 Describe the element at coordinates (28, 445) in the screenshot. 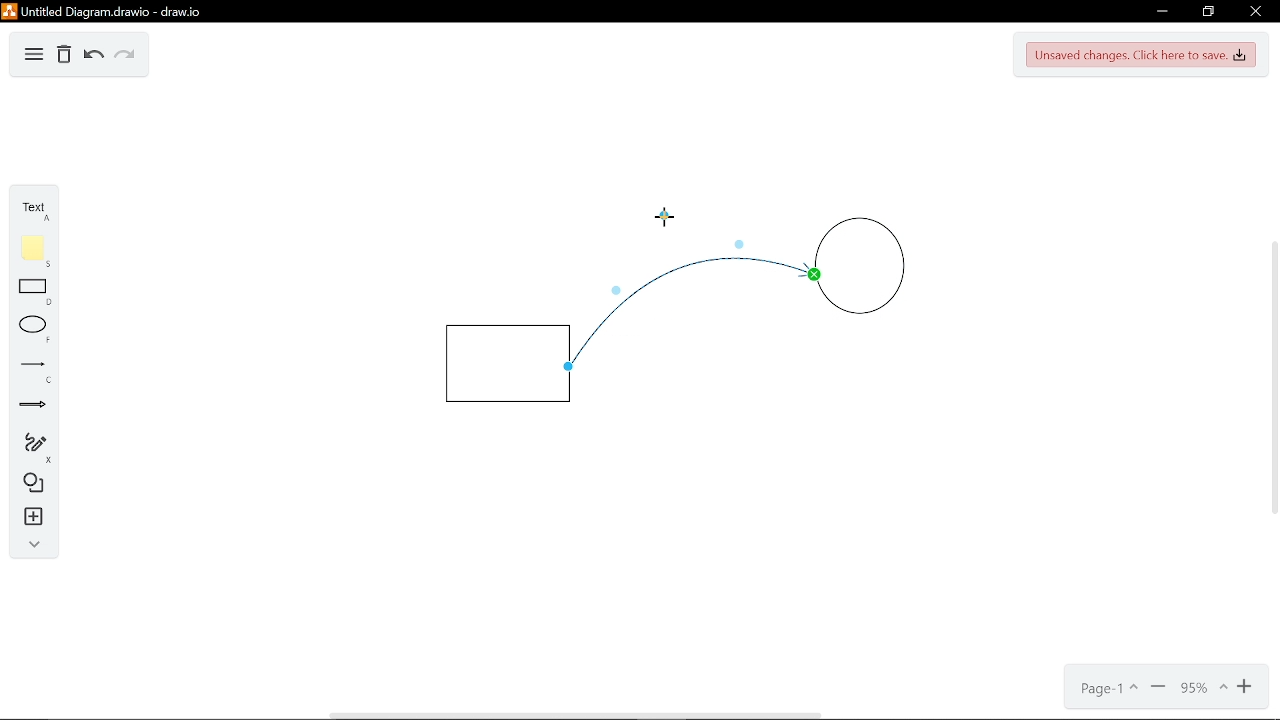

I see `Freehand` at that location.